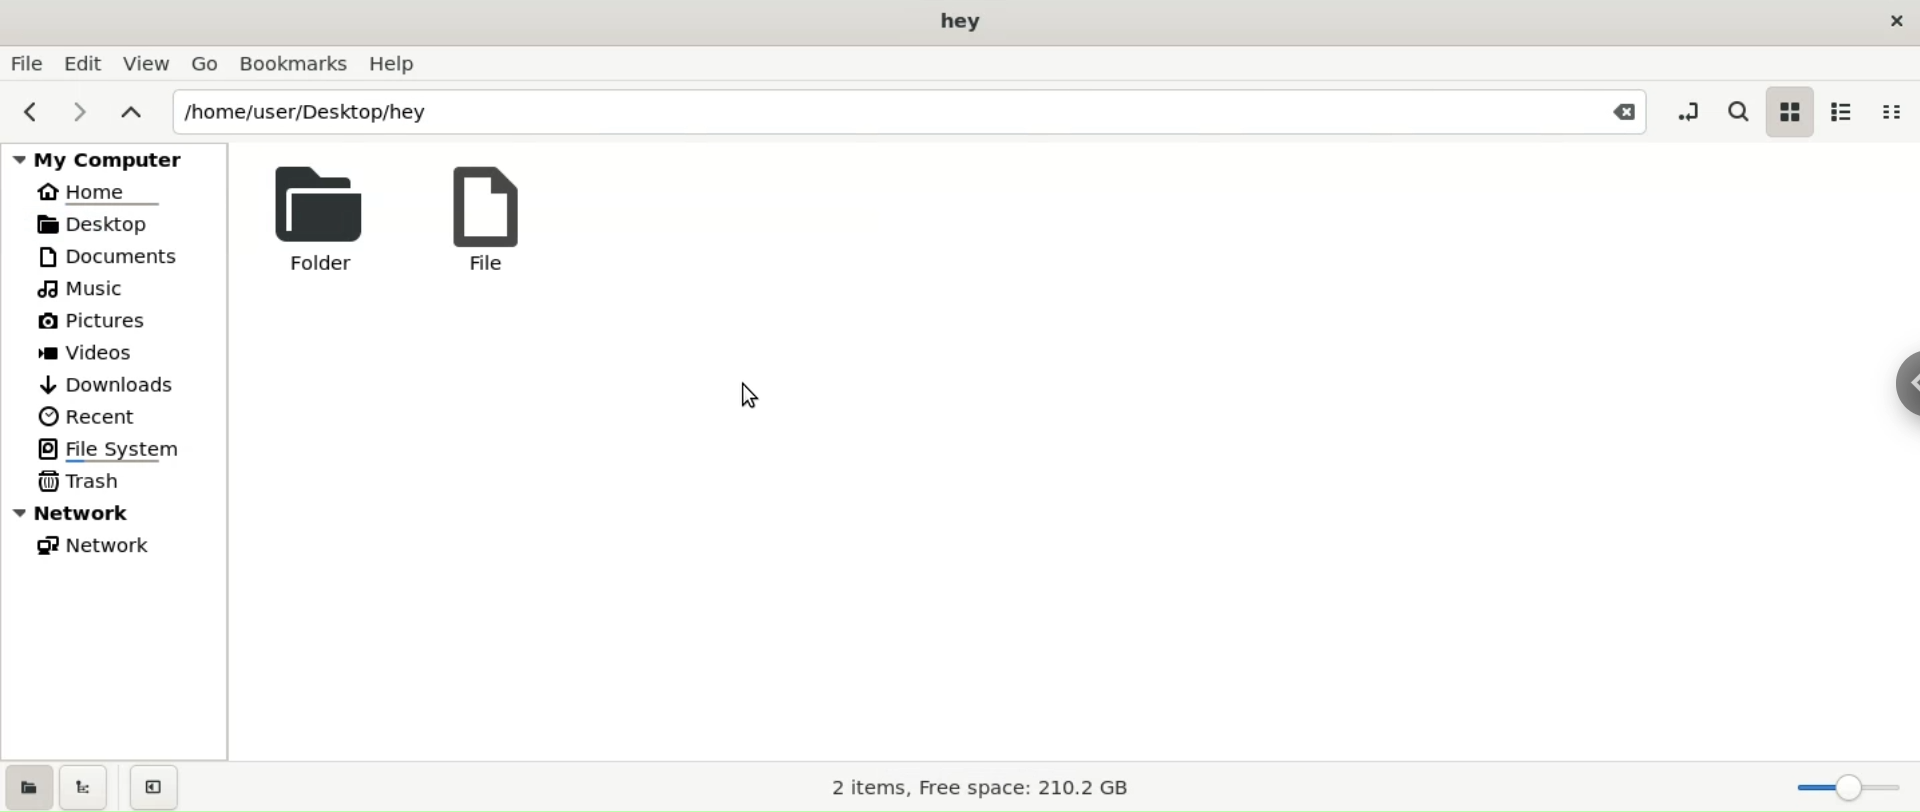  What do you see at coordinates (1735, 110) in the screenshot?
I see `search` at bounding box center [1735, 110].